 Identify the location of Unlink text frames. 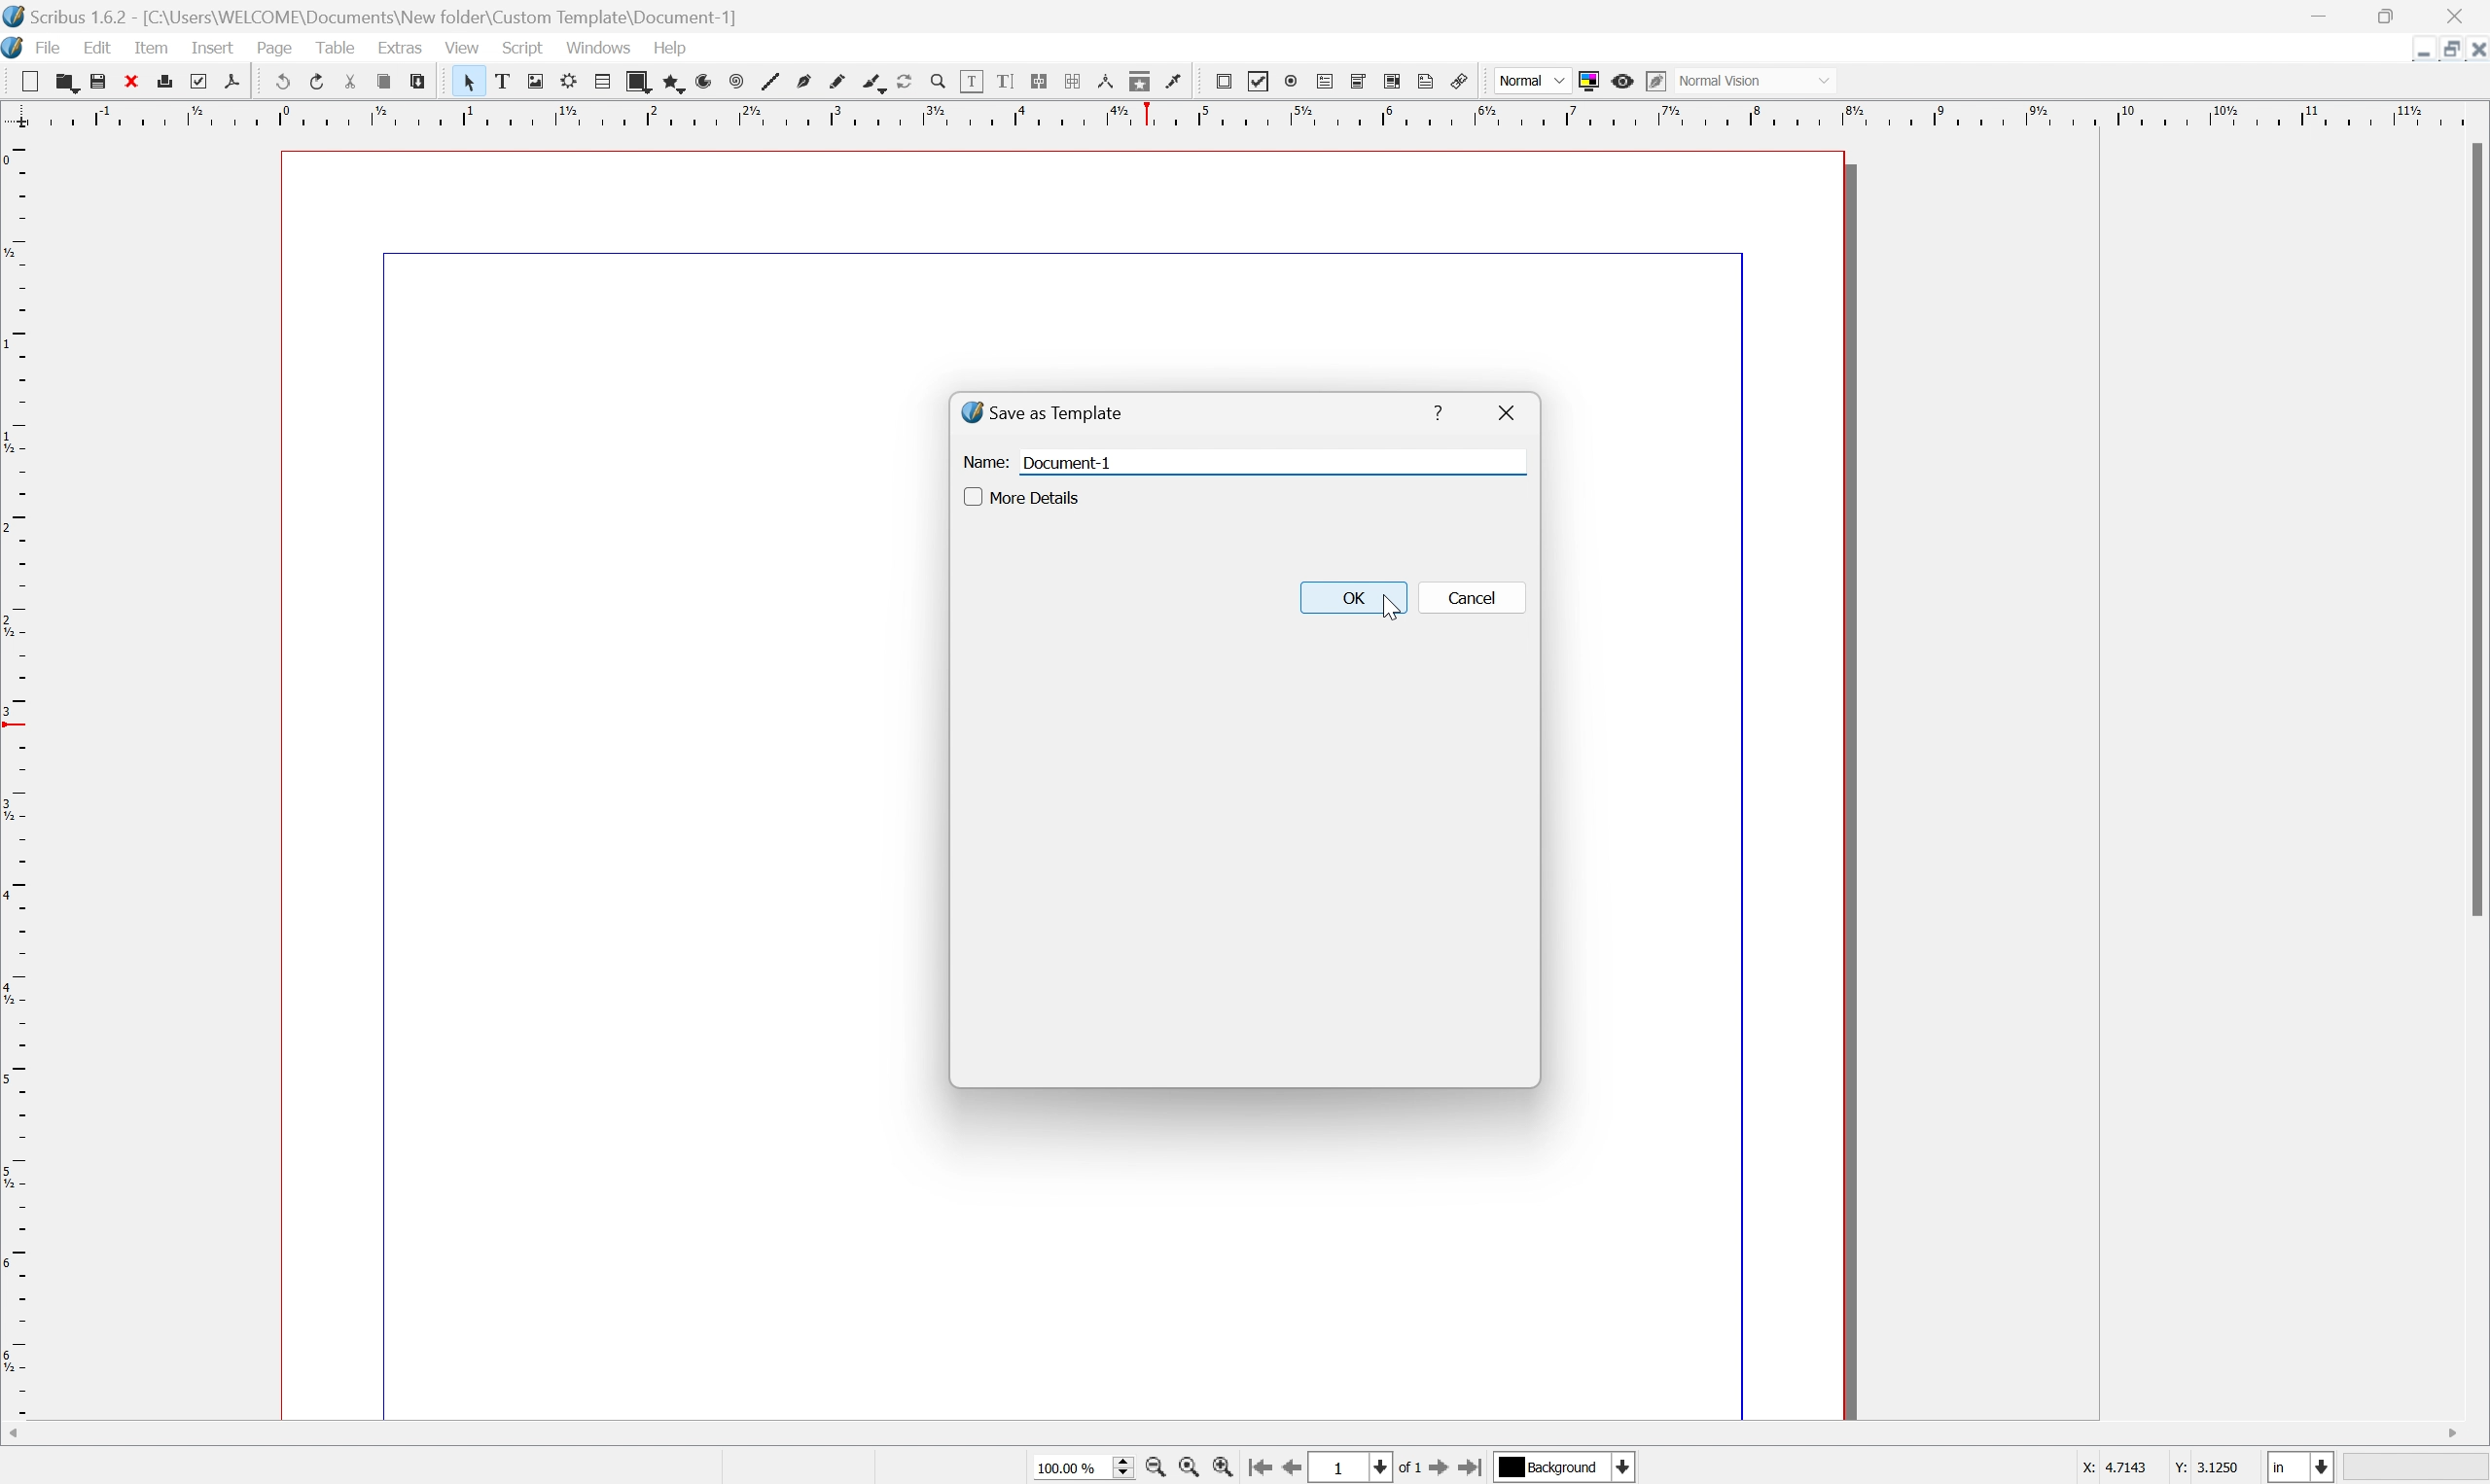
(1074, 79).